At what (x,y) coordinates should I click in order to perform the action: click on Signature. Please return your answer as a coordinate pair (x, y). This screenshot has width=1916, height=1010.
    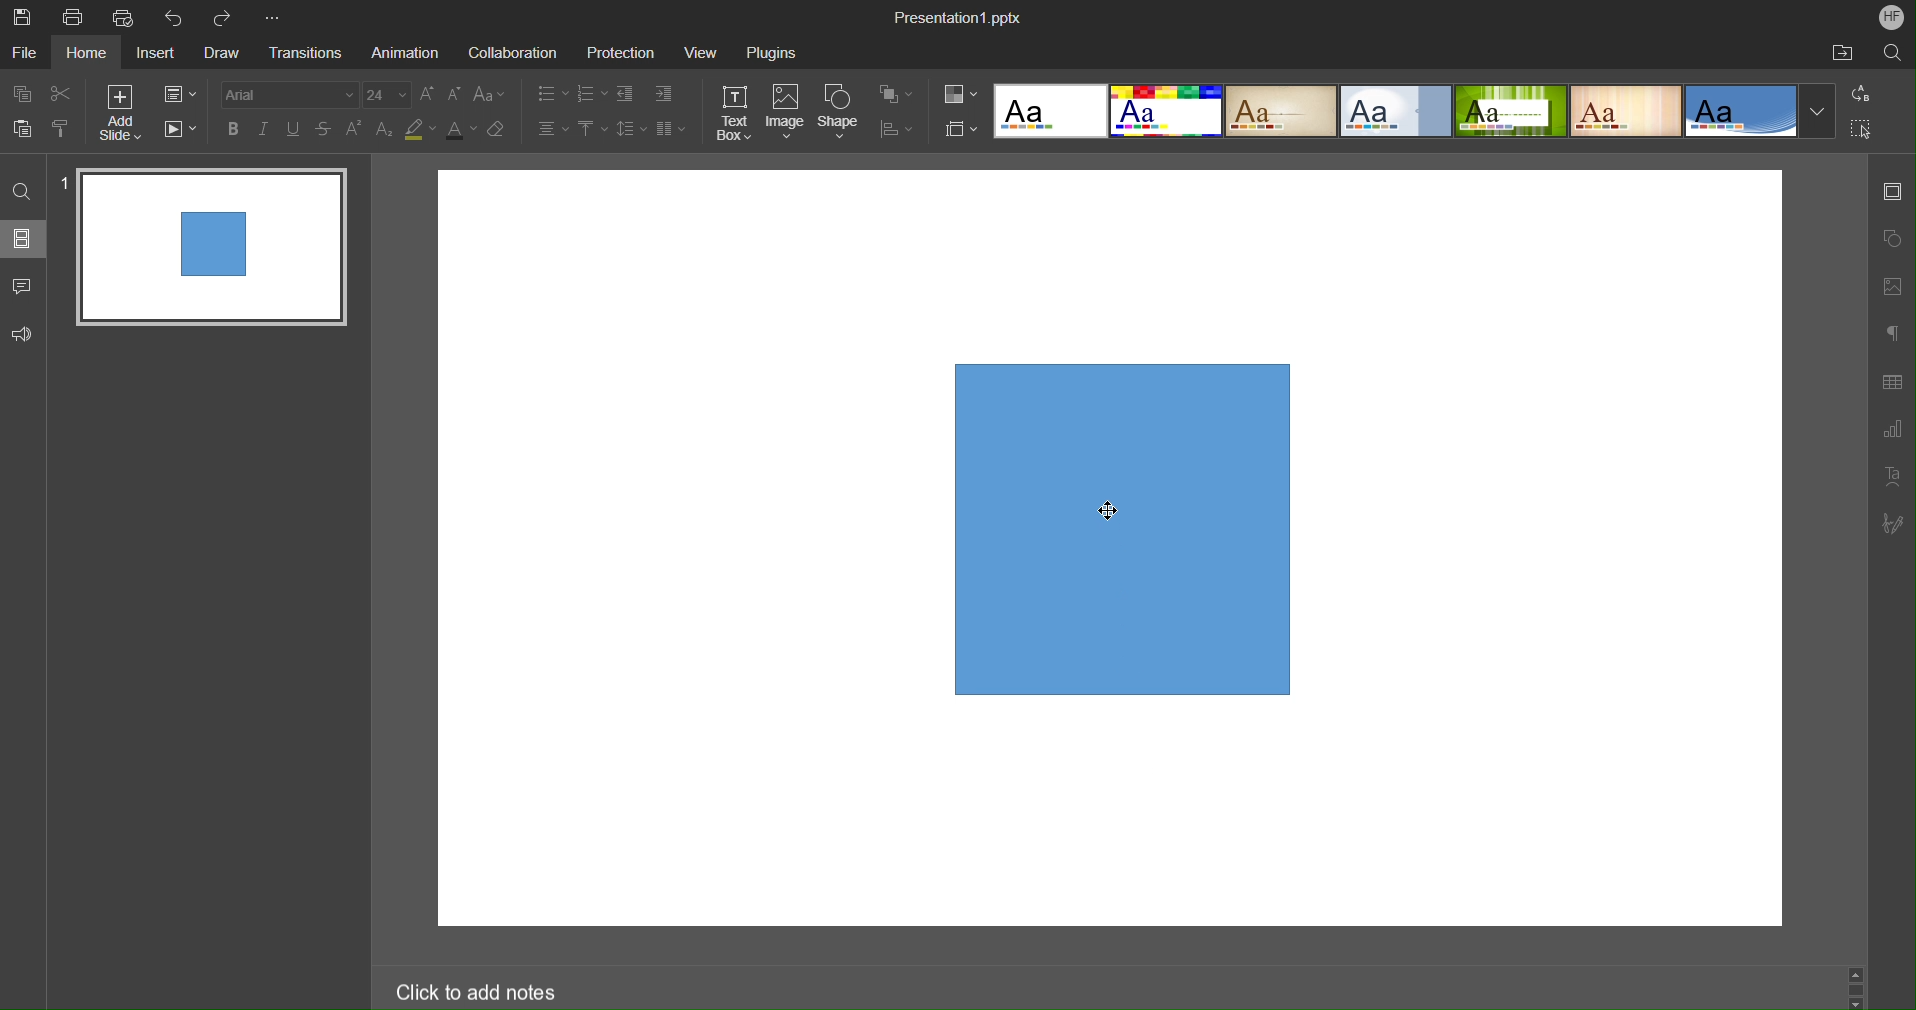
    Looking at the image, I should click on (1894, 523).